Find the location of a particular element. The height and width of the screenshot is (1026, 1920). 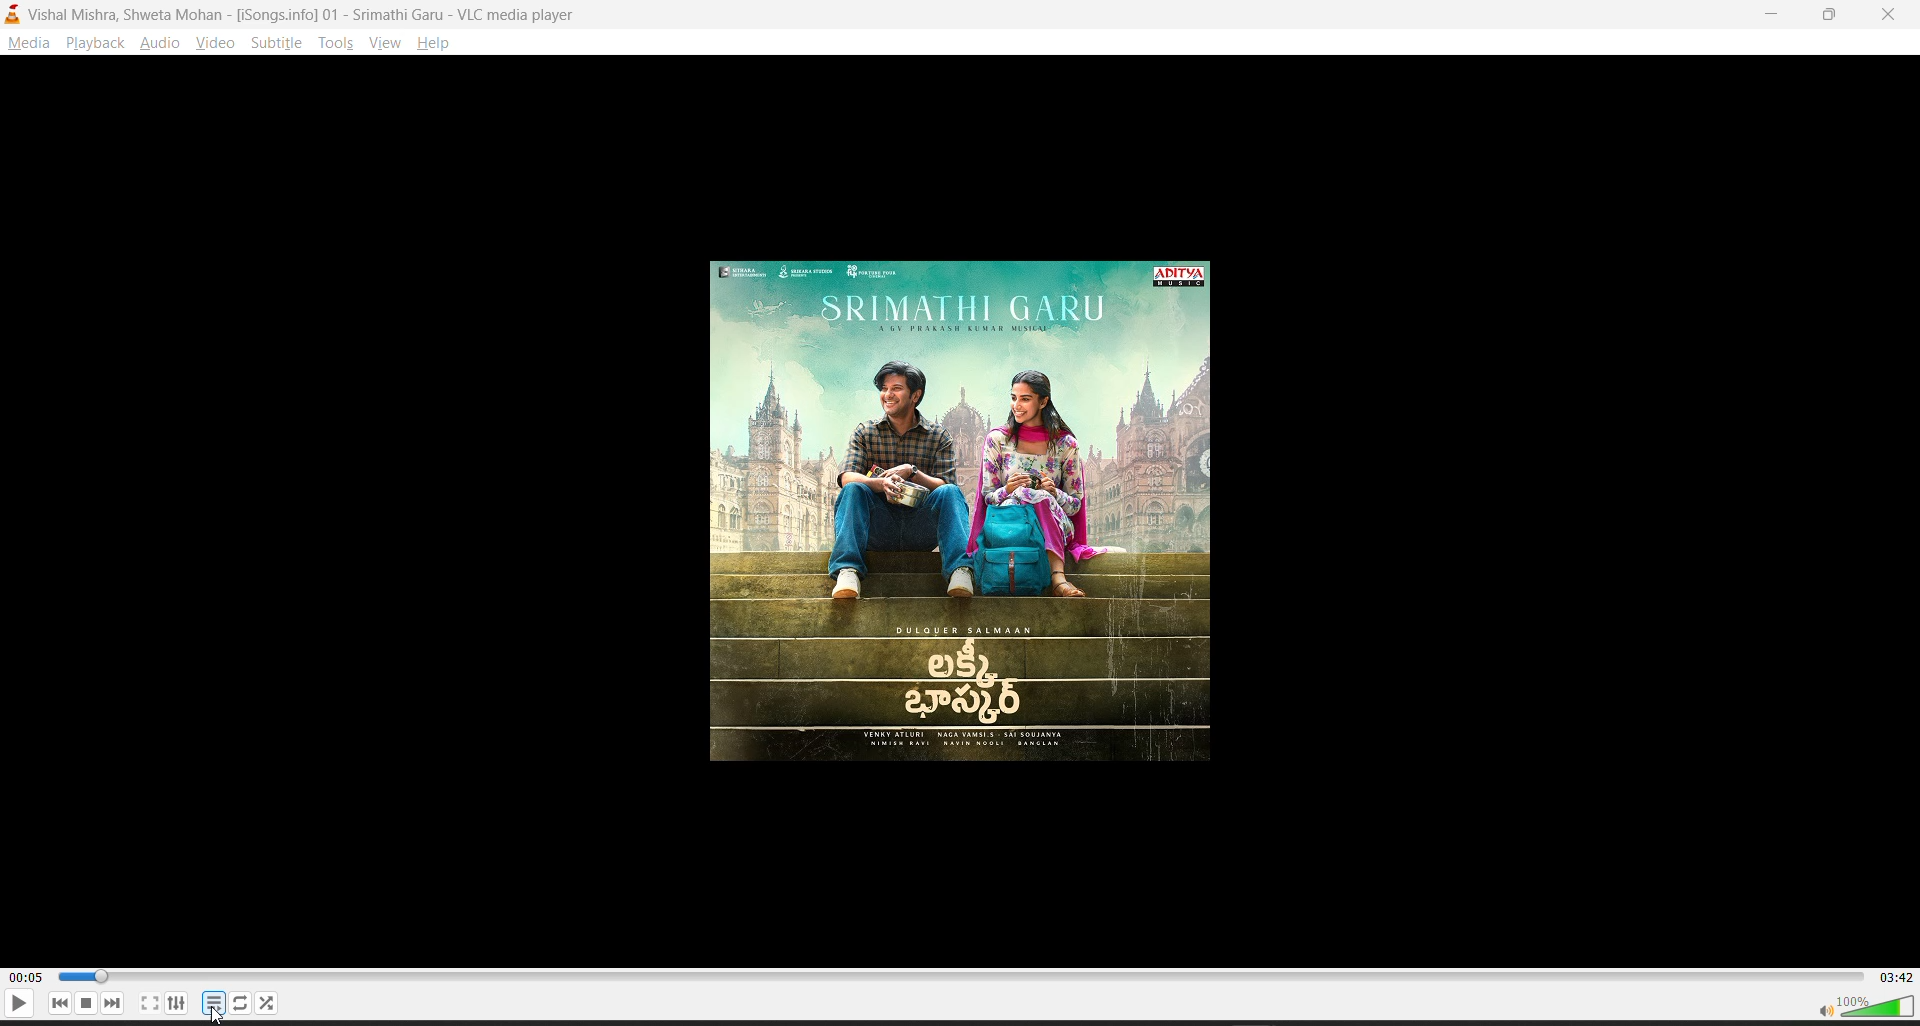

playback is located at coordinates (96, 42).